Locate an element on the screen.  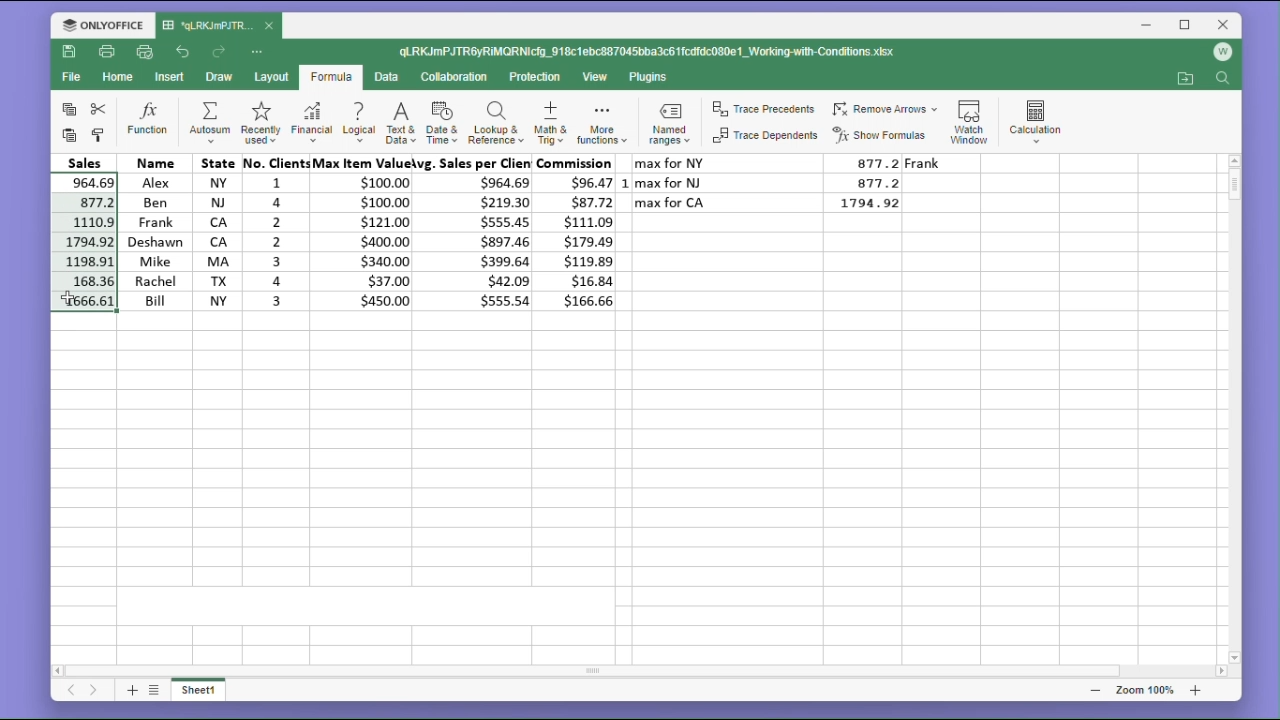
max item values is located at coordinates (365, 233).